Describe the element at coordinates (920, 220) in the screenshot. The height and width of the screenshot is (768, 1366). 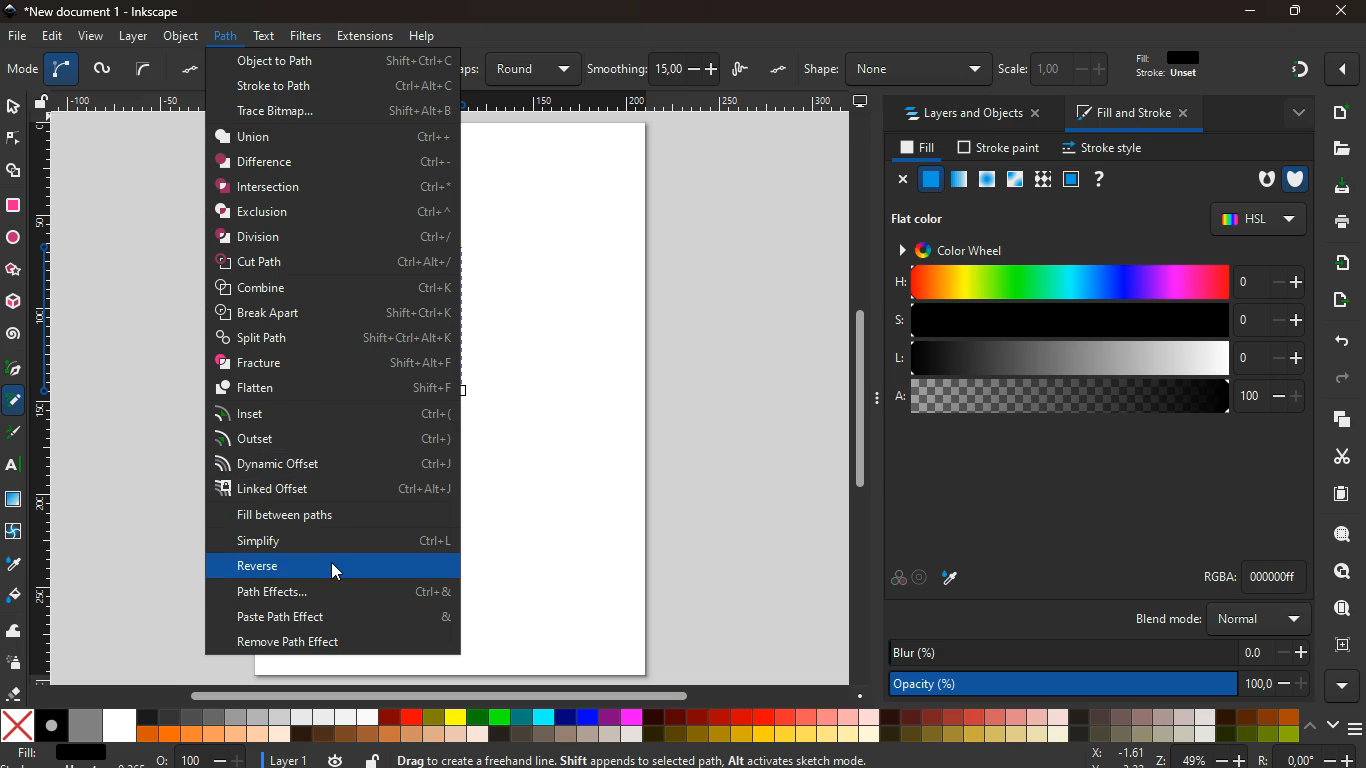
I see `flat color` at that location.